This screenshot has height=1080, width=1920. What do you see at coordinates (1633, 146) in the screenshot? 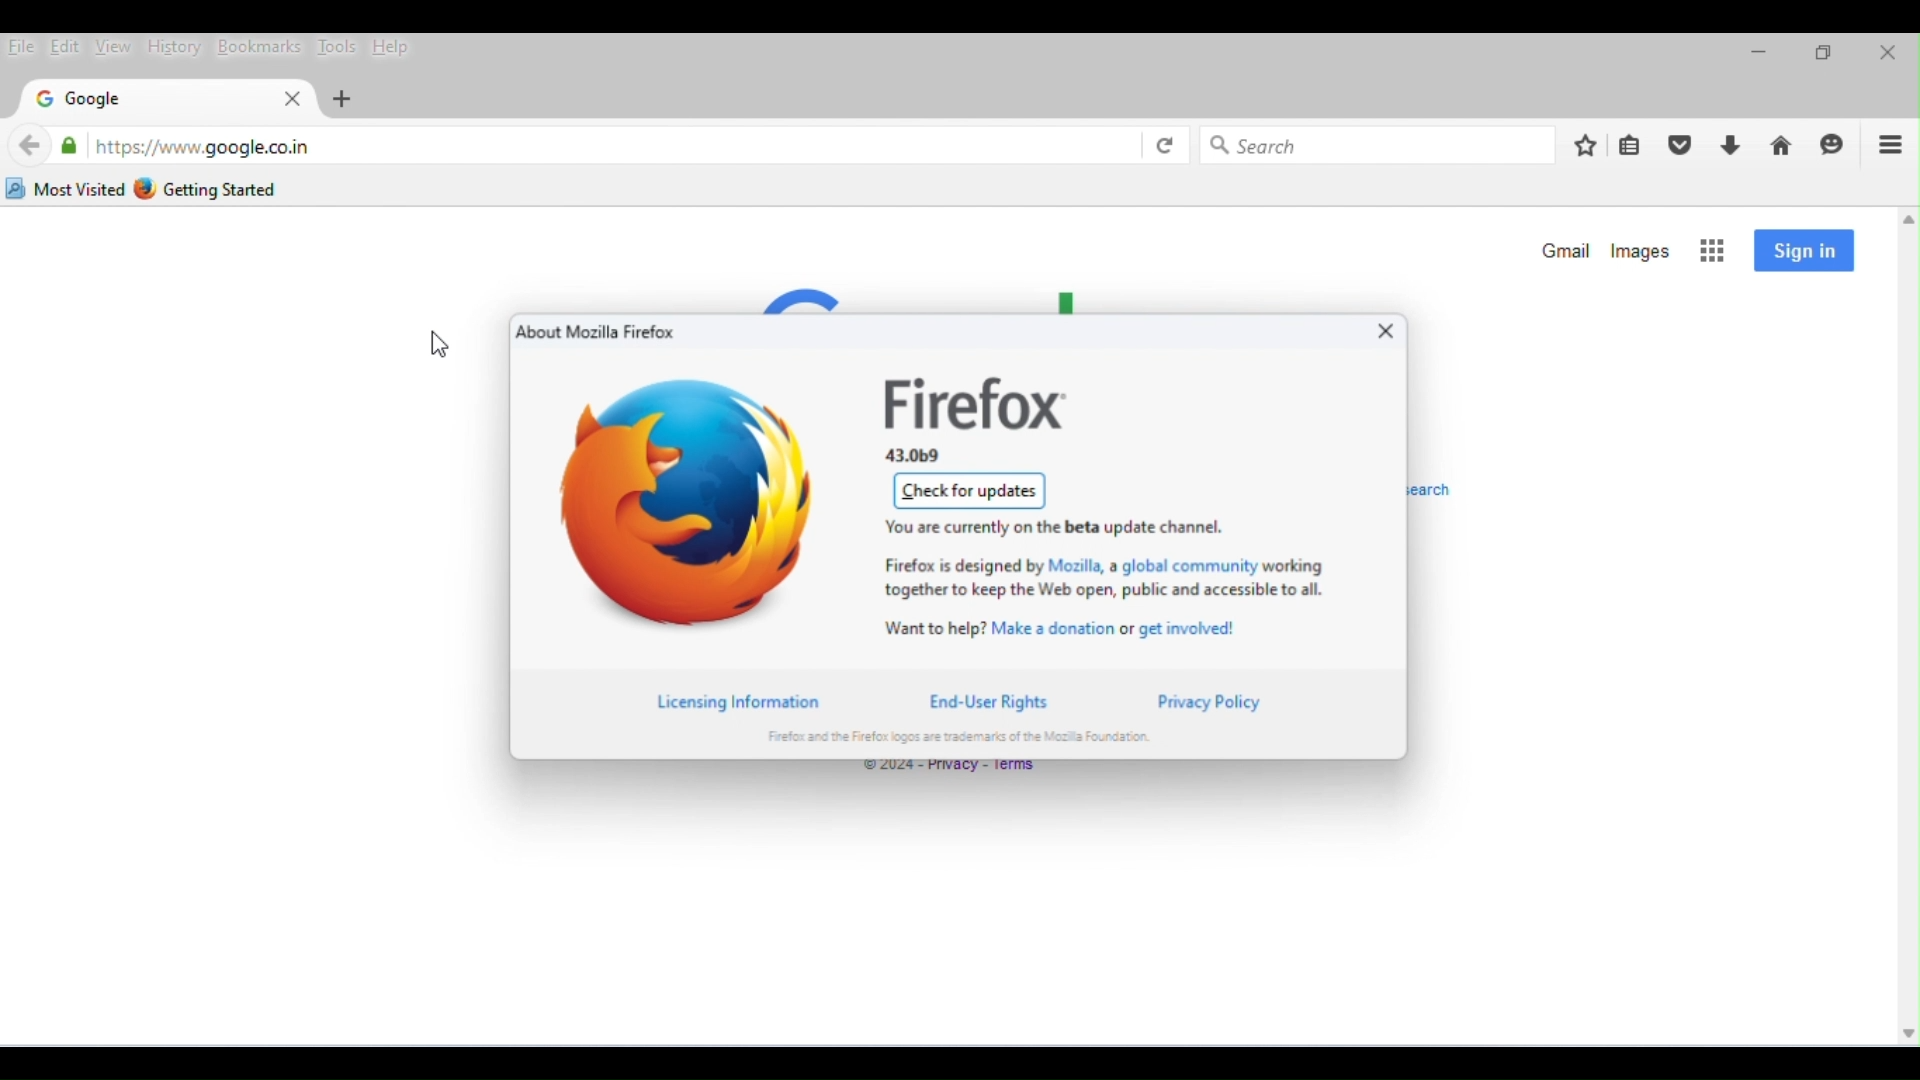
I see `show bookmarks` at bounding box center [1633, 146].